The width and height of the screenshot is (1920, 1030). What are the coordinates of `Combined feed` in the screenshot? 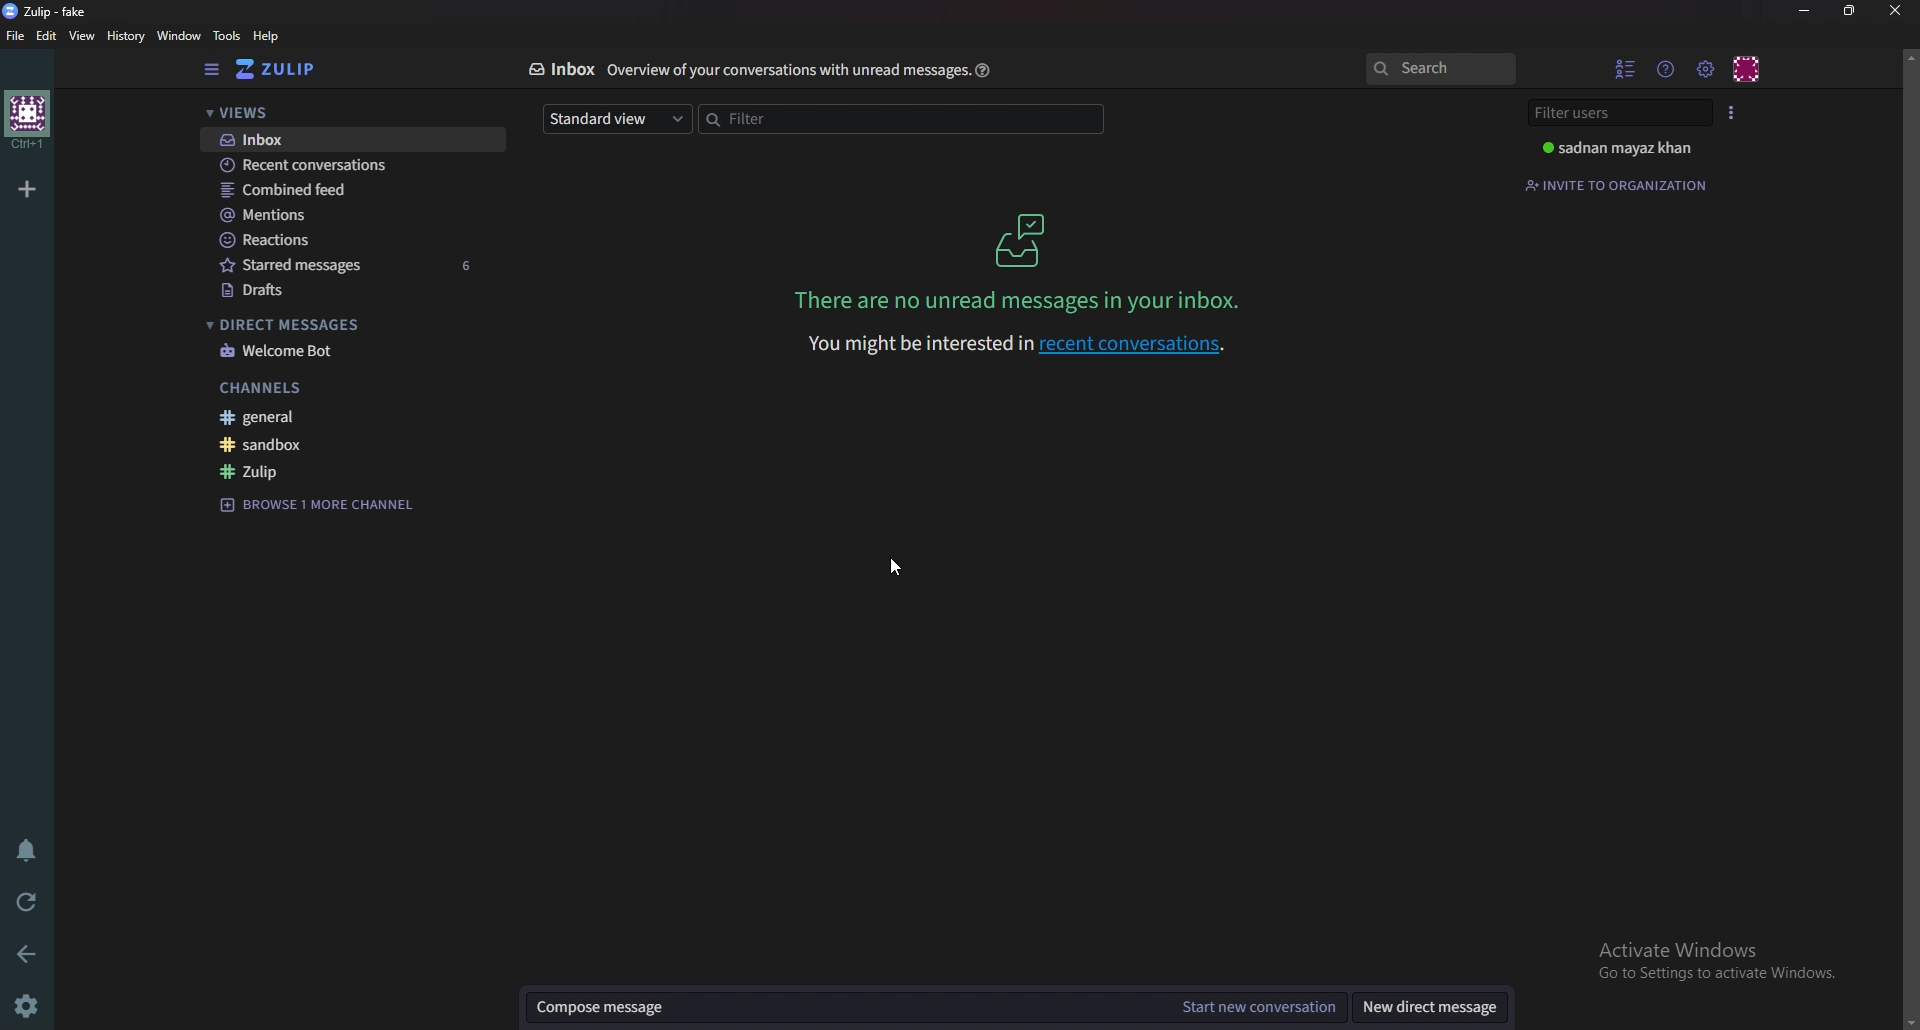 It's located at (346, 190).